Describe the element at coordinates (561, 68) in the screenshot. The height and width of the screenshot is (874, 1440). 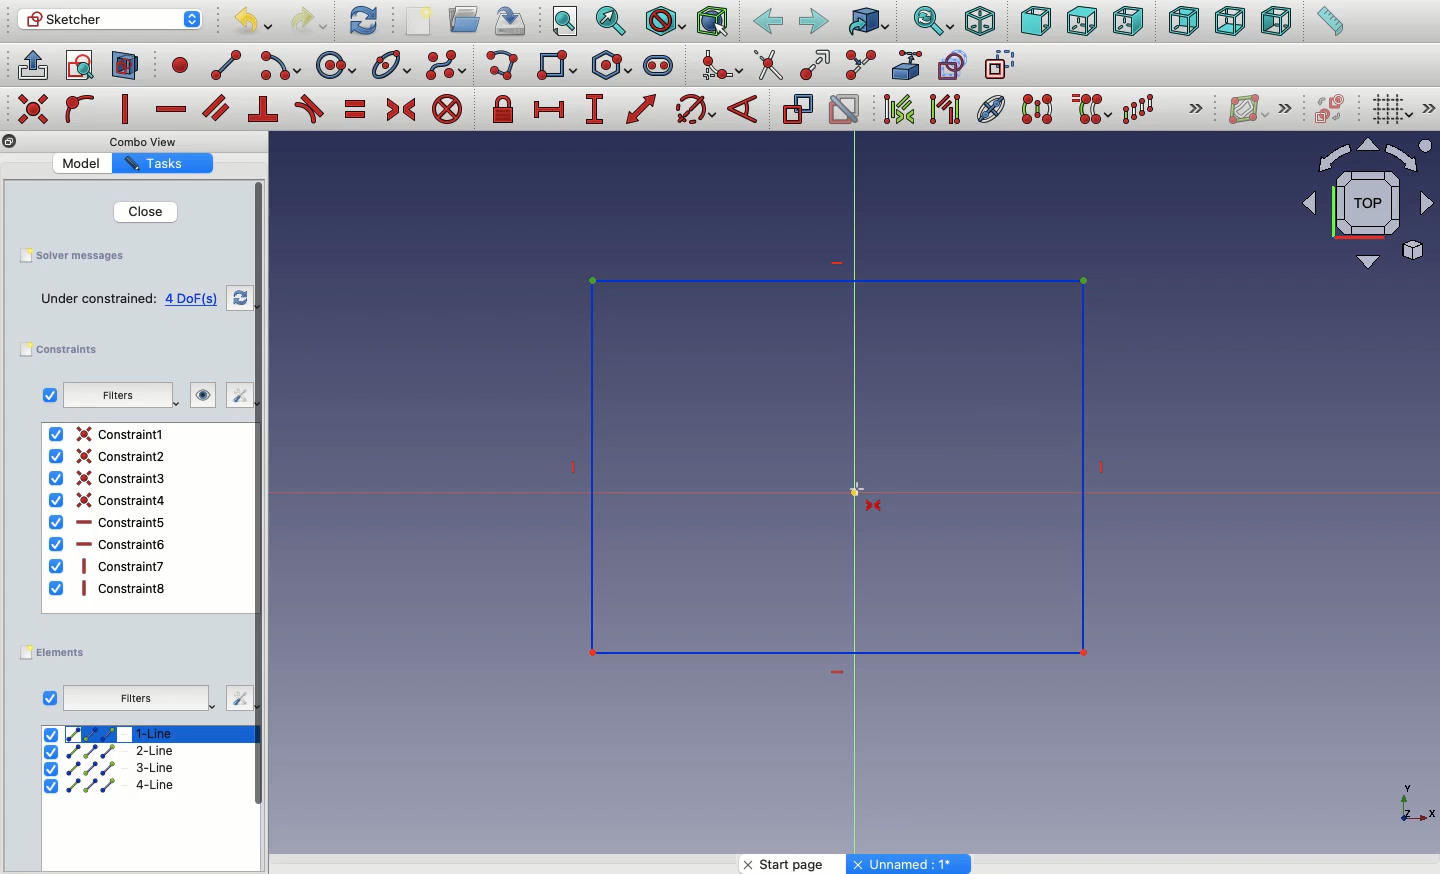
I see `Rectangle` at that location.